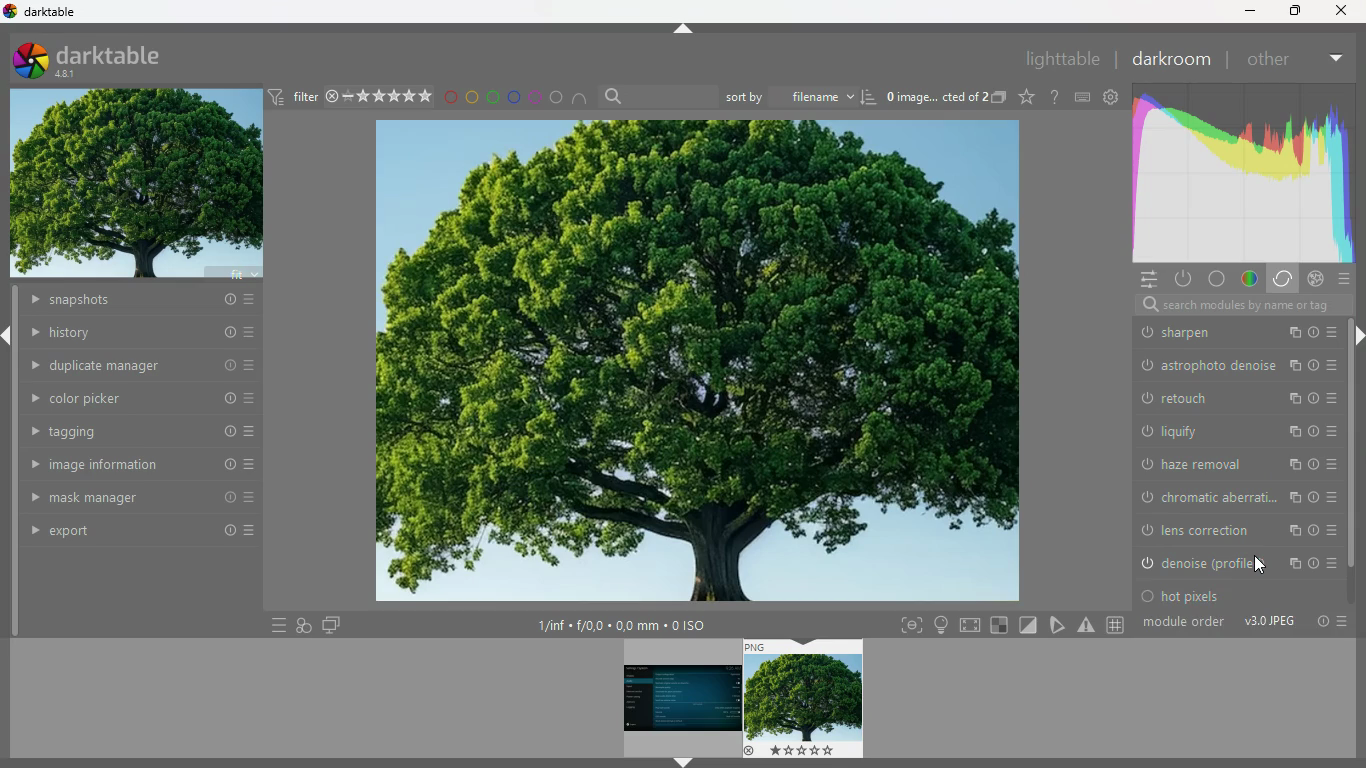 This screenshot has width=1366, height=768. I want to click on move up, so click(686, 29).